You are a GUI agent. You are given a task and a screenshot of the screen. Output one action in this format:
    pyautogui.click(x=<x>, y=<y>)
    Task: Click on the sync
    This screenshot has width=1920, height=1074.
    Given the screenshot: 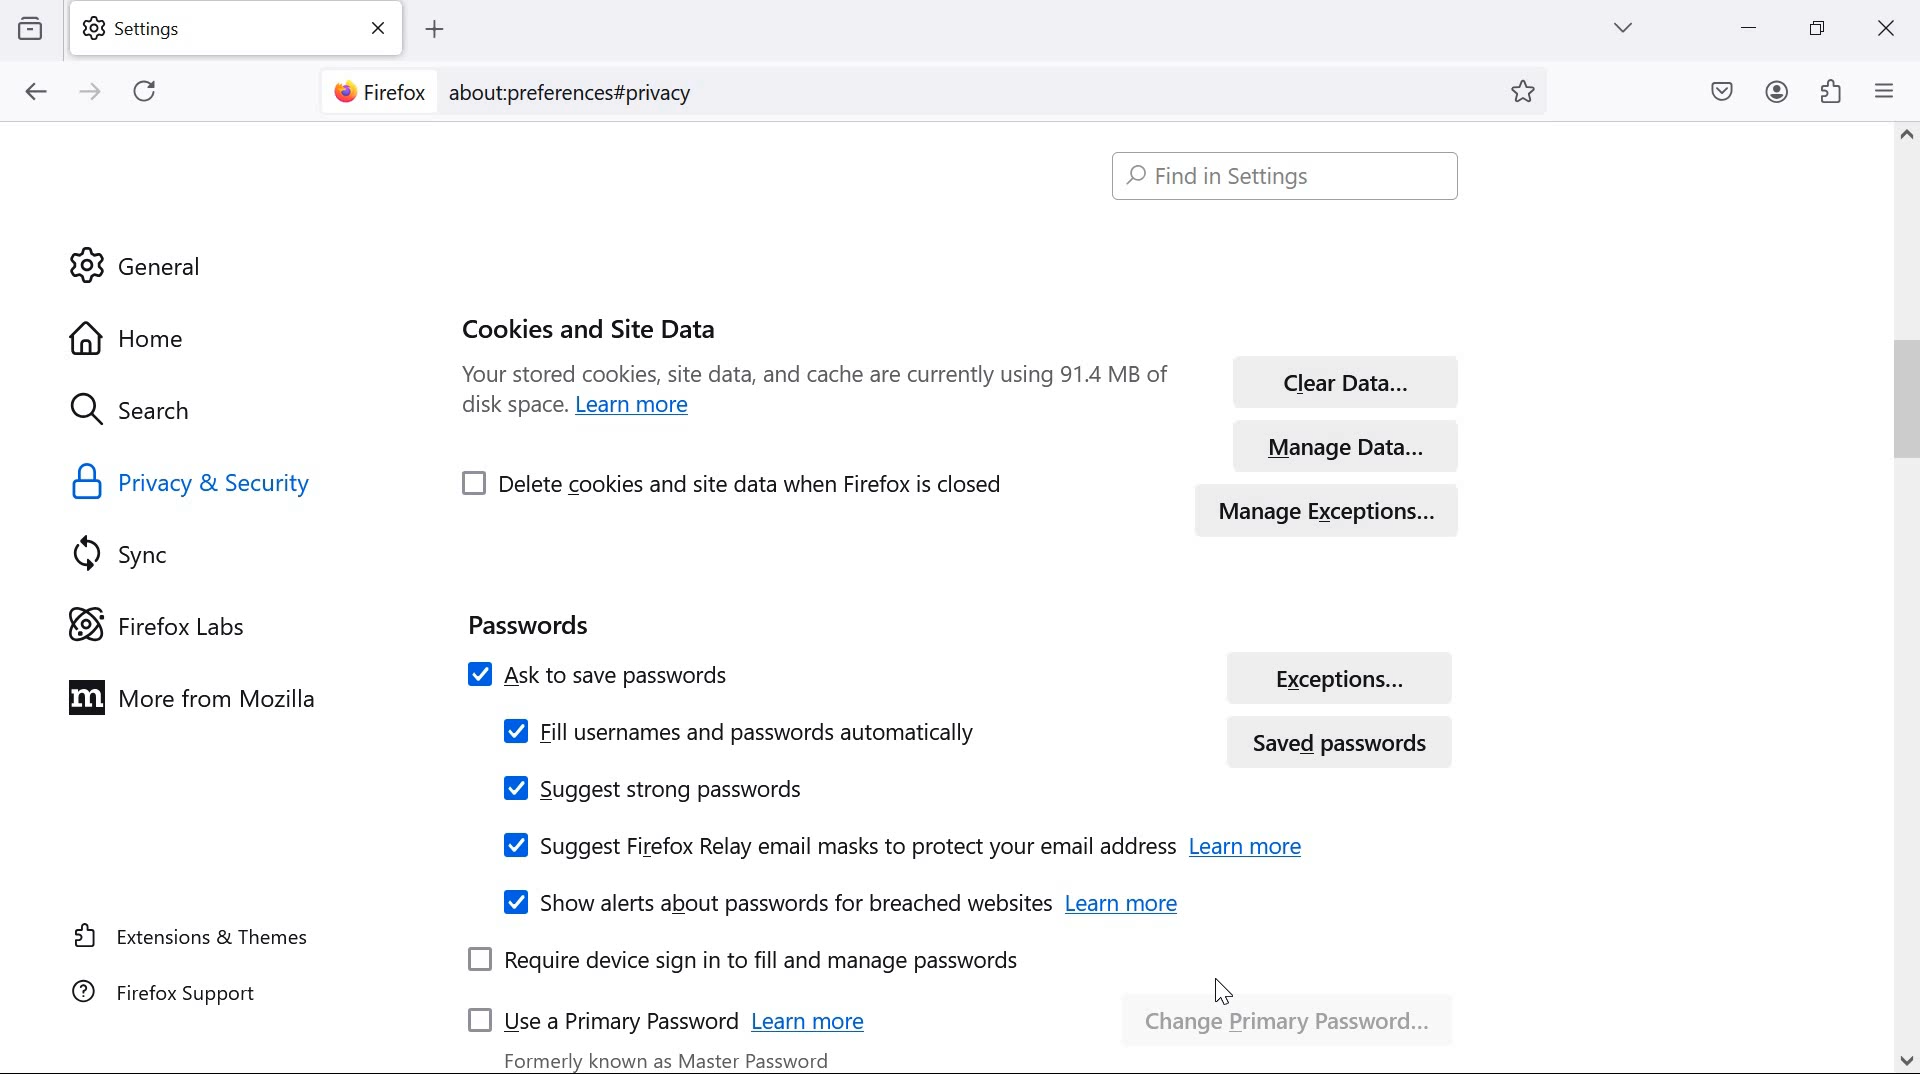 What is the action you would take?
    pyautogui.click(x=131, y=553)
    